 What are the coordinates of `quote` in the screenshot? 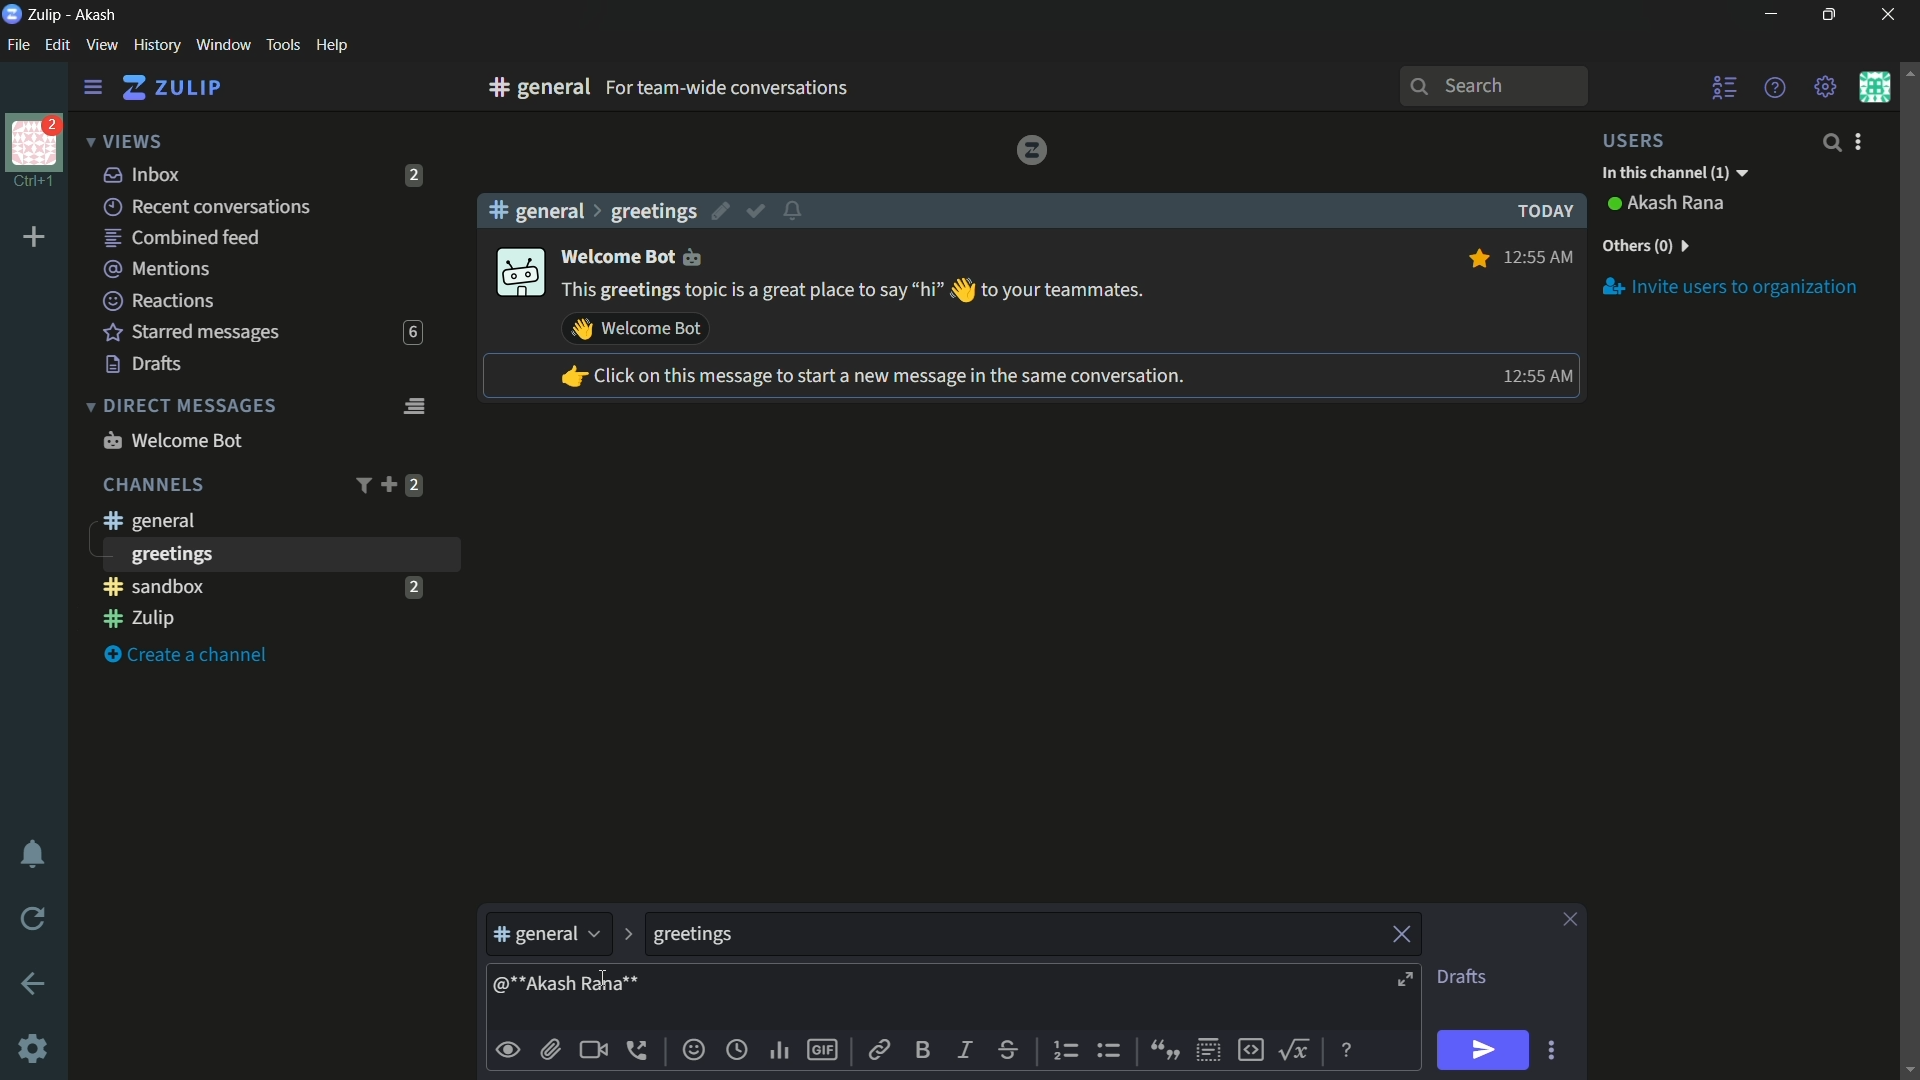 It's located at (1162, 1048).